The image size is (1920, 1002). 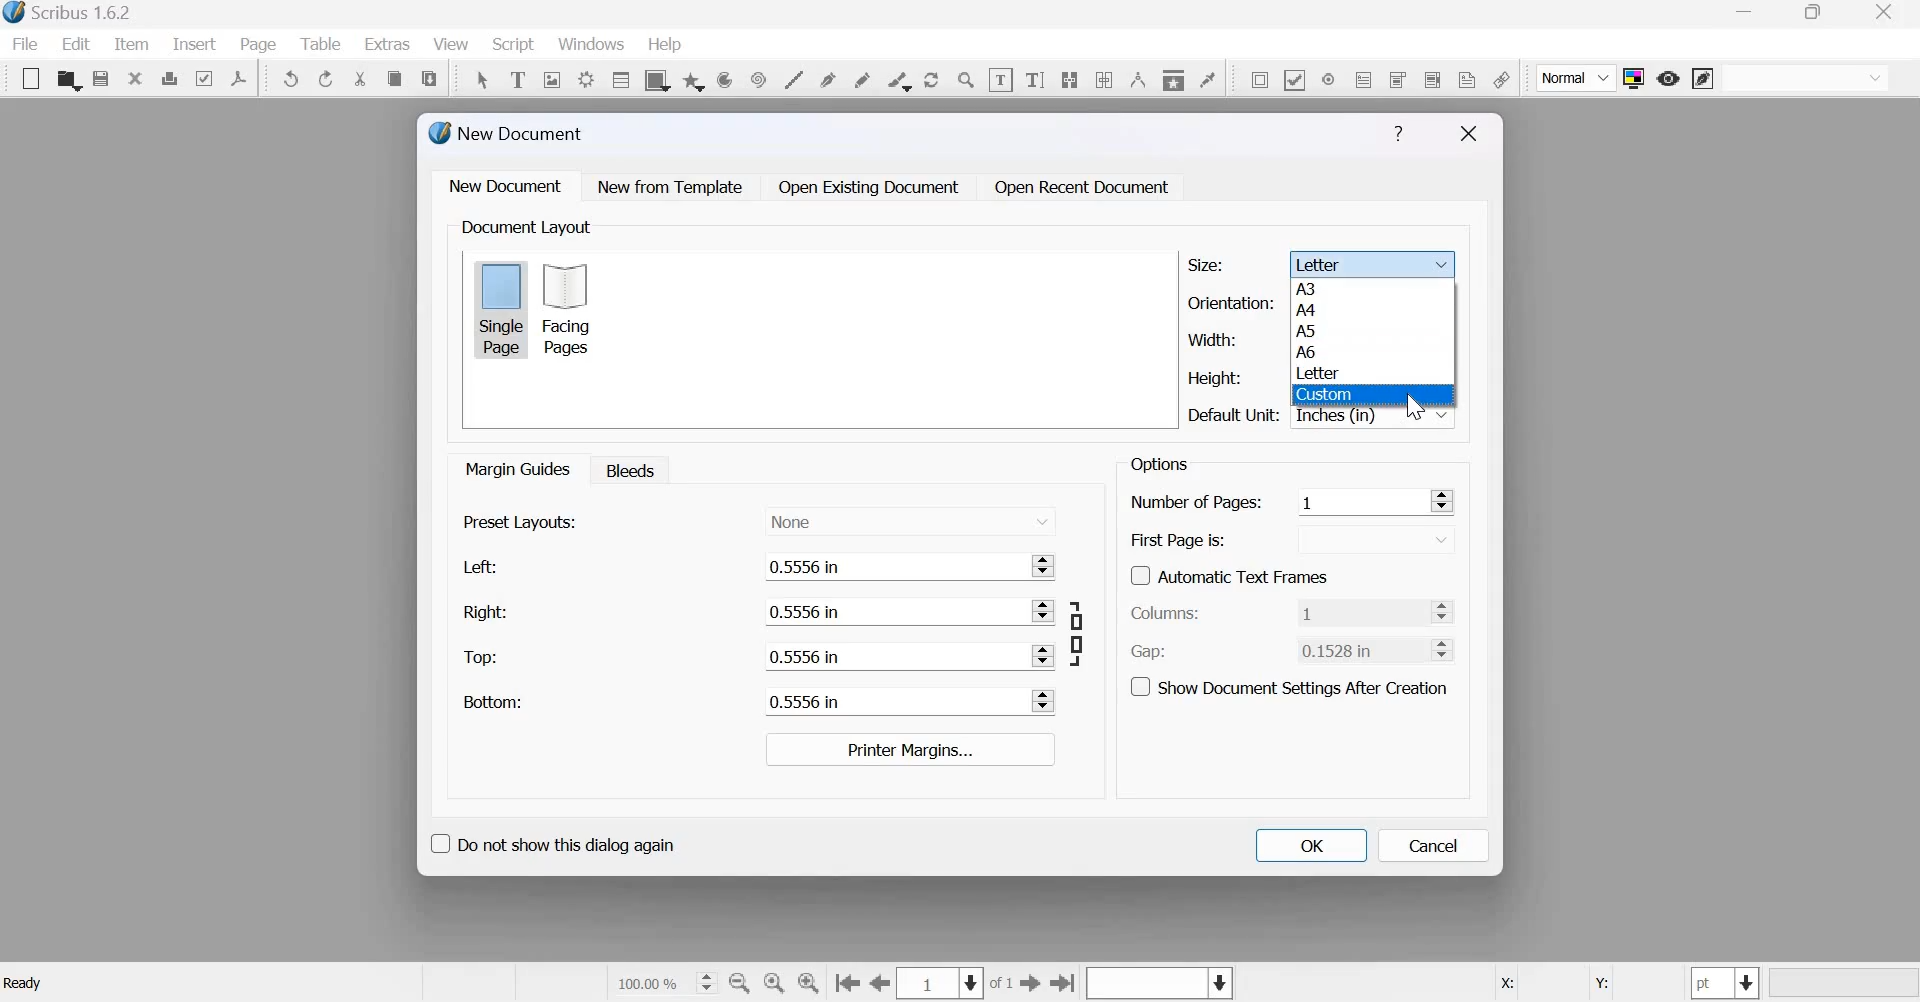 I want to click on copy, so click(x=394, y=79).